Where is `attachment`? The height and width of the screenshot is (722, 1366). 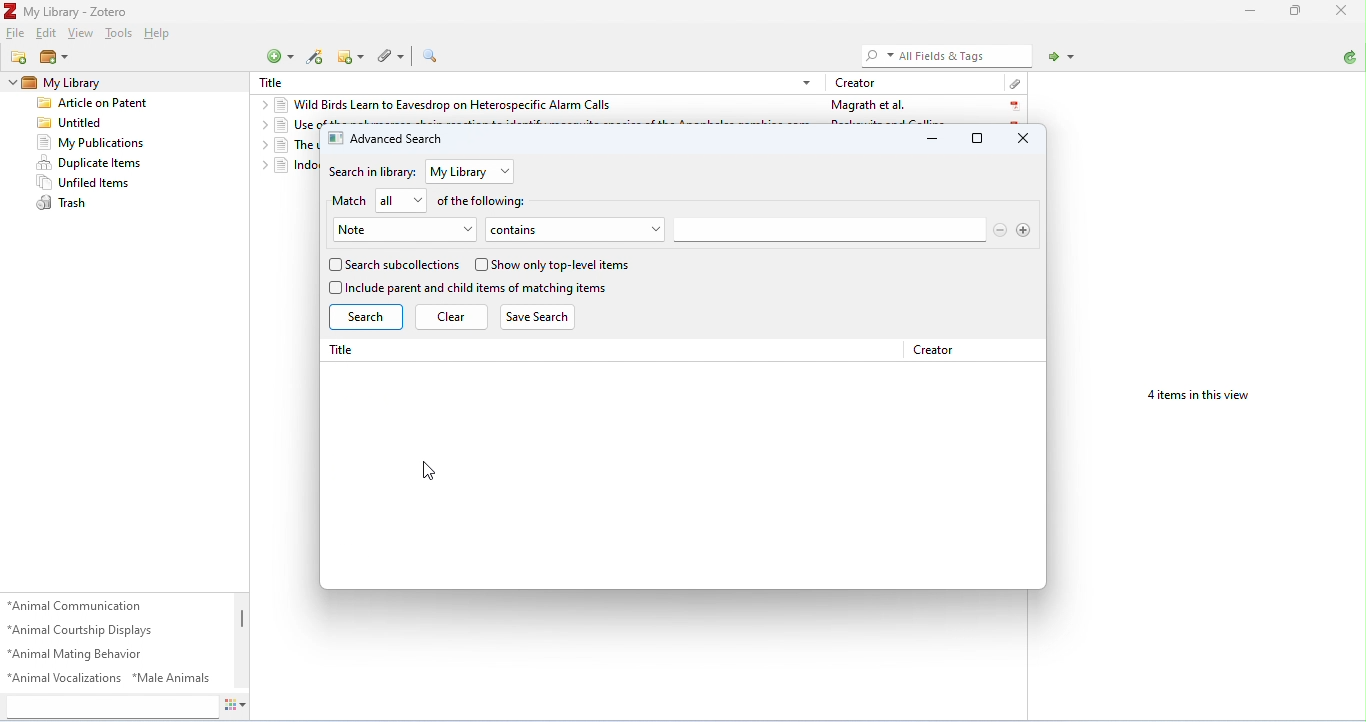
attachment is located at coordinates (1015, 83).